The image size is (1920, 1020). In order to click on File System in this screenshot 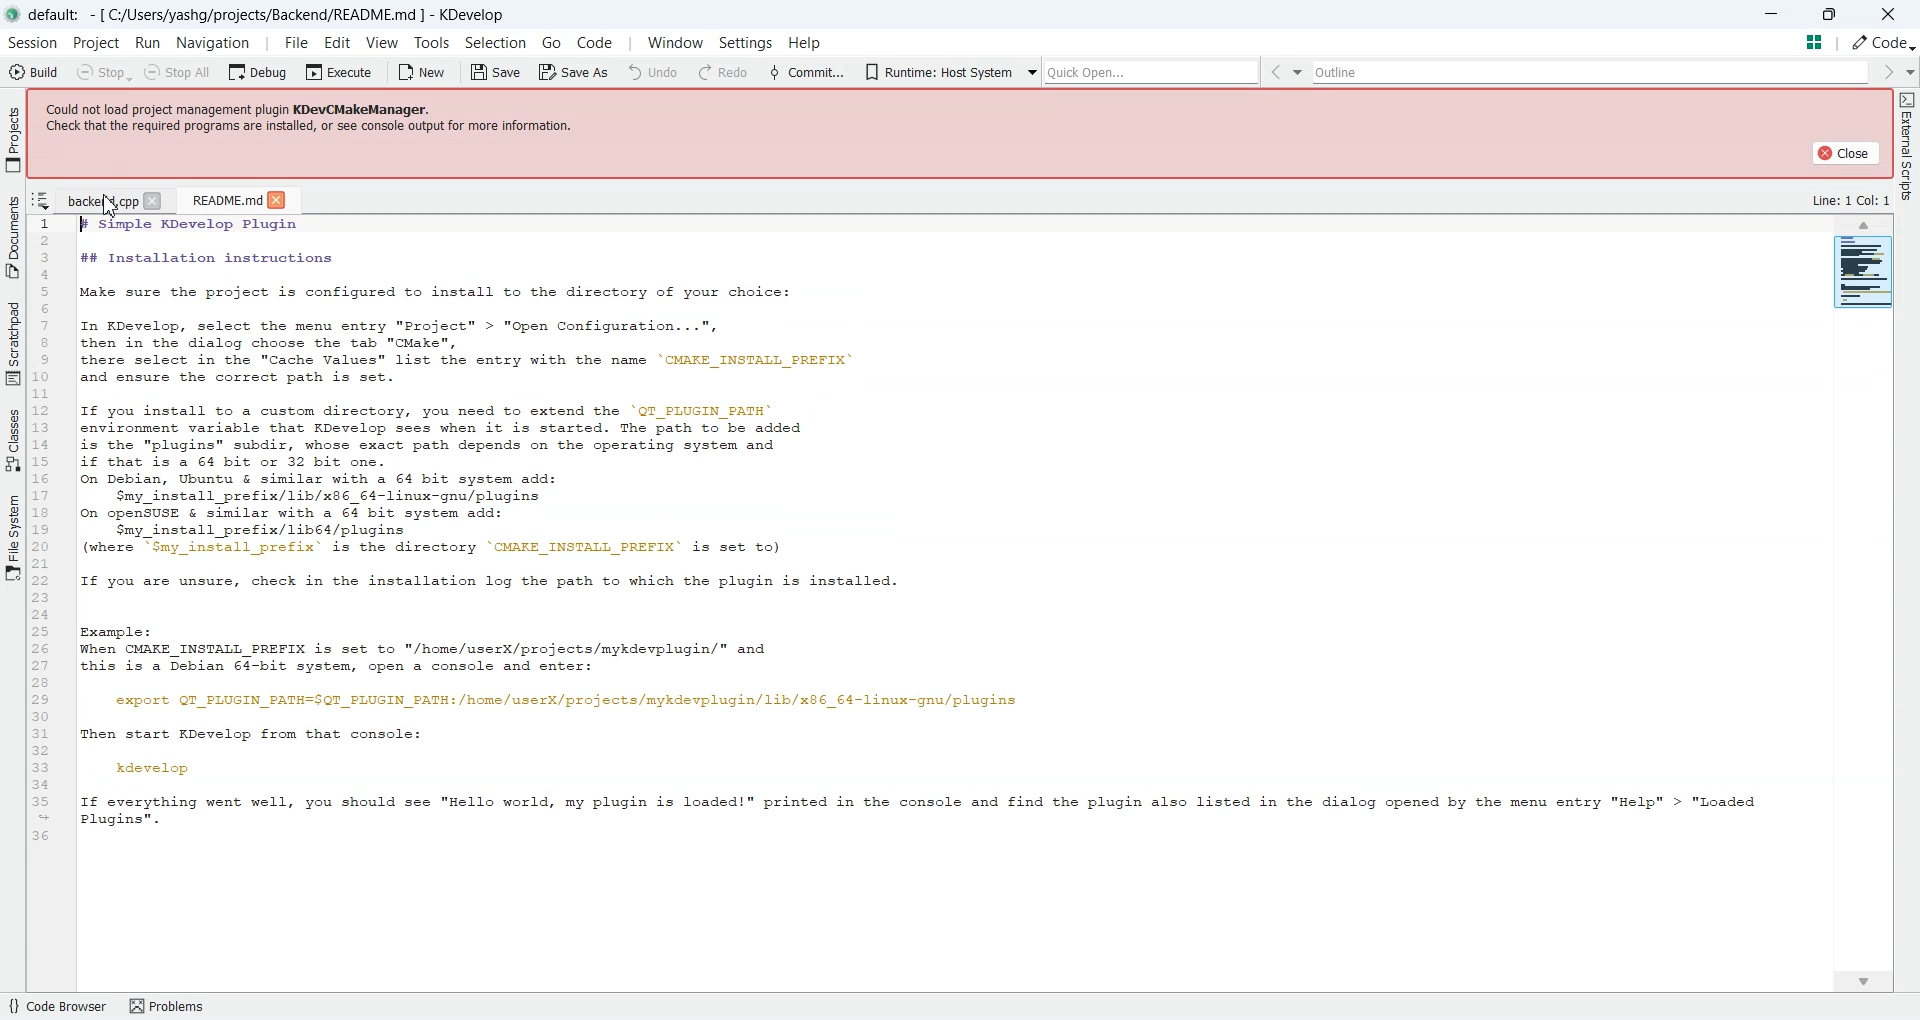, I will do `click(13, 536)`.